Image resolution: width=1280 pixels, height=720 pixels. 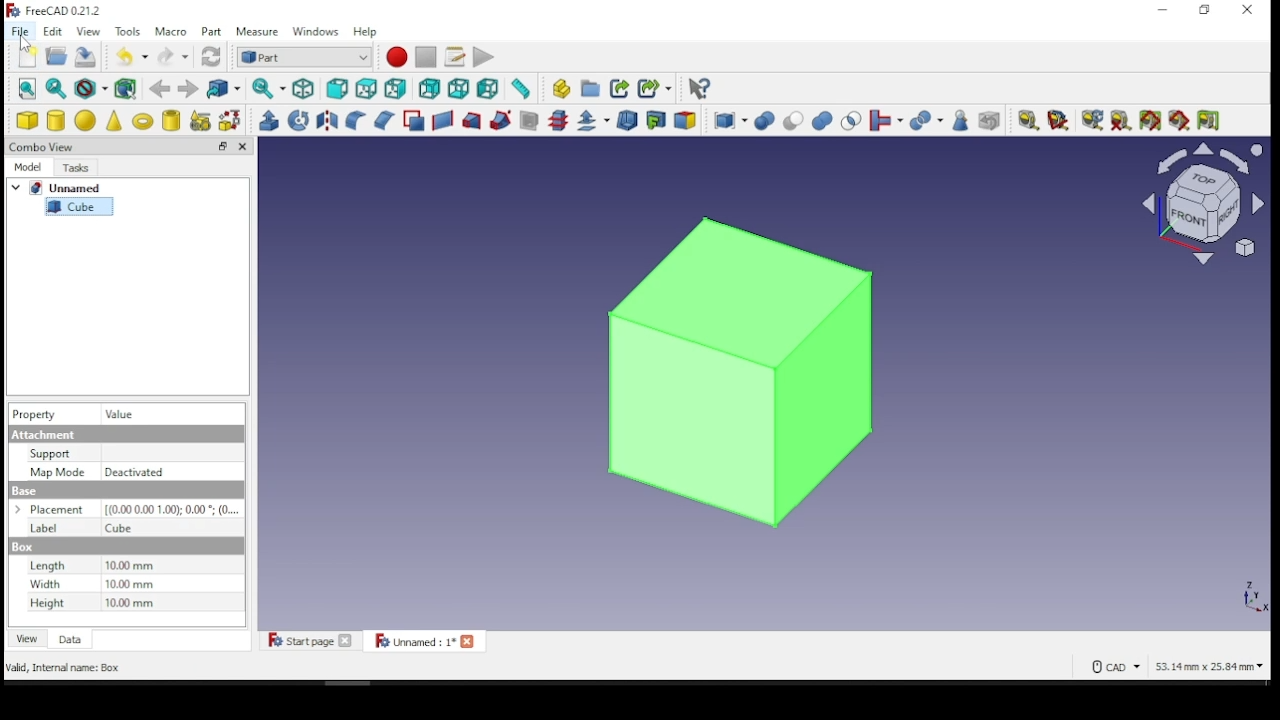 I want to click on restore, so click(x=223, y=146).